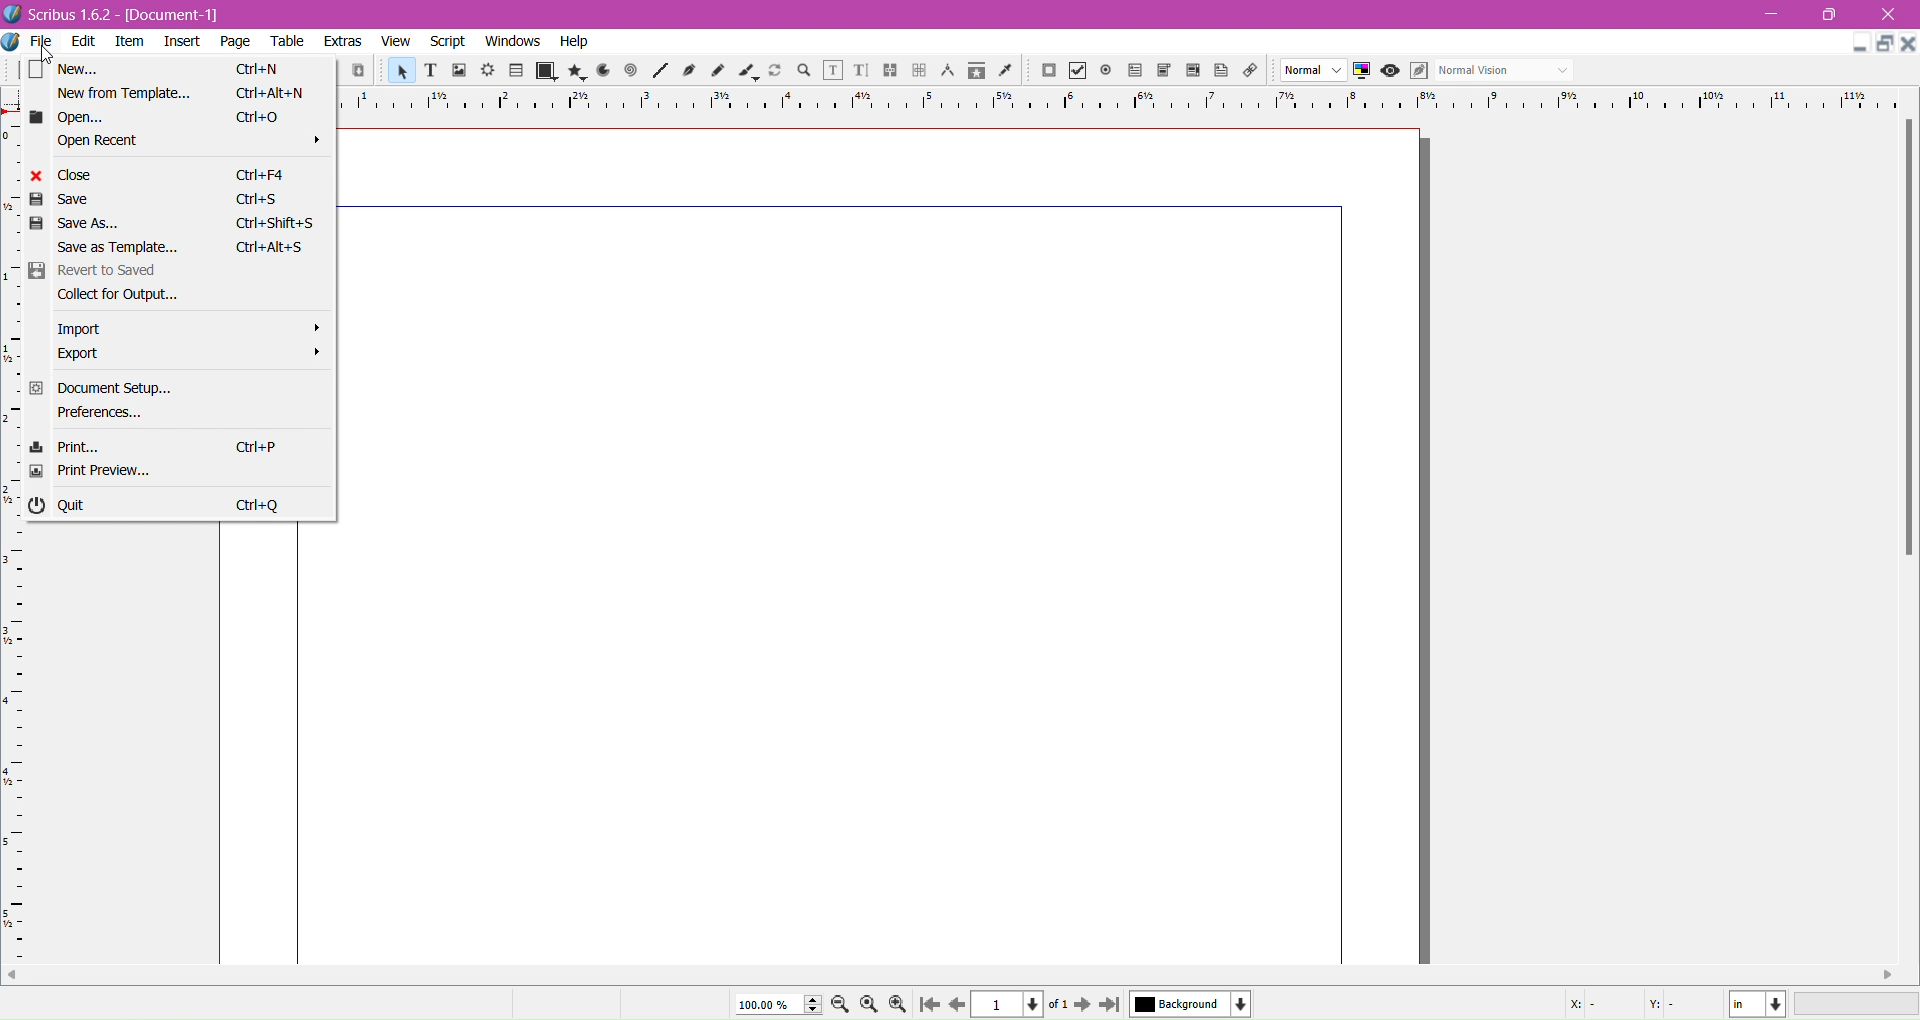  What do you see at coordinates (23, 72) in the screenshot?
I see `New` at bounding box center [23, 72].